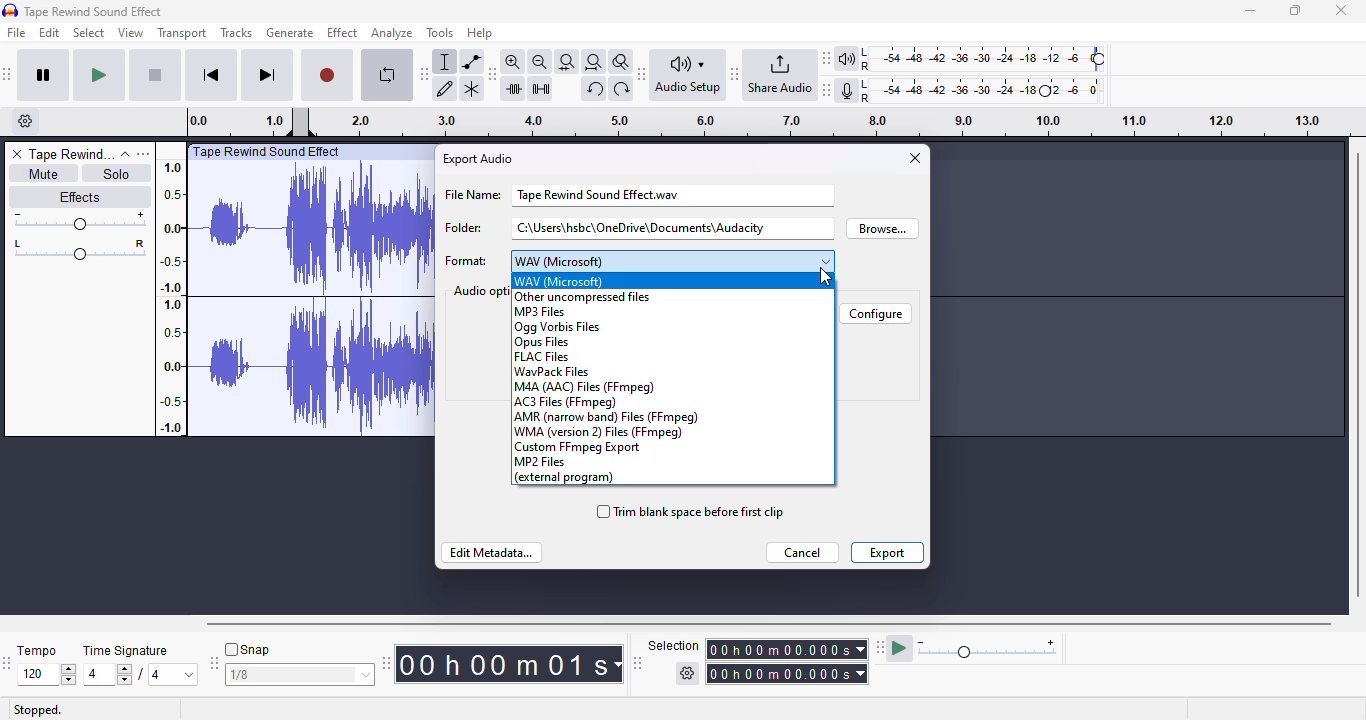 This screenshot has width=1366, height=720. Describe the element at coordinates (425, 74) in the screenshot. I see `audacity tools toolbar` at that location.